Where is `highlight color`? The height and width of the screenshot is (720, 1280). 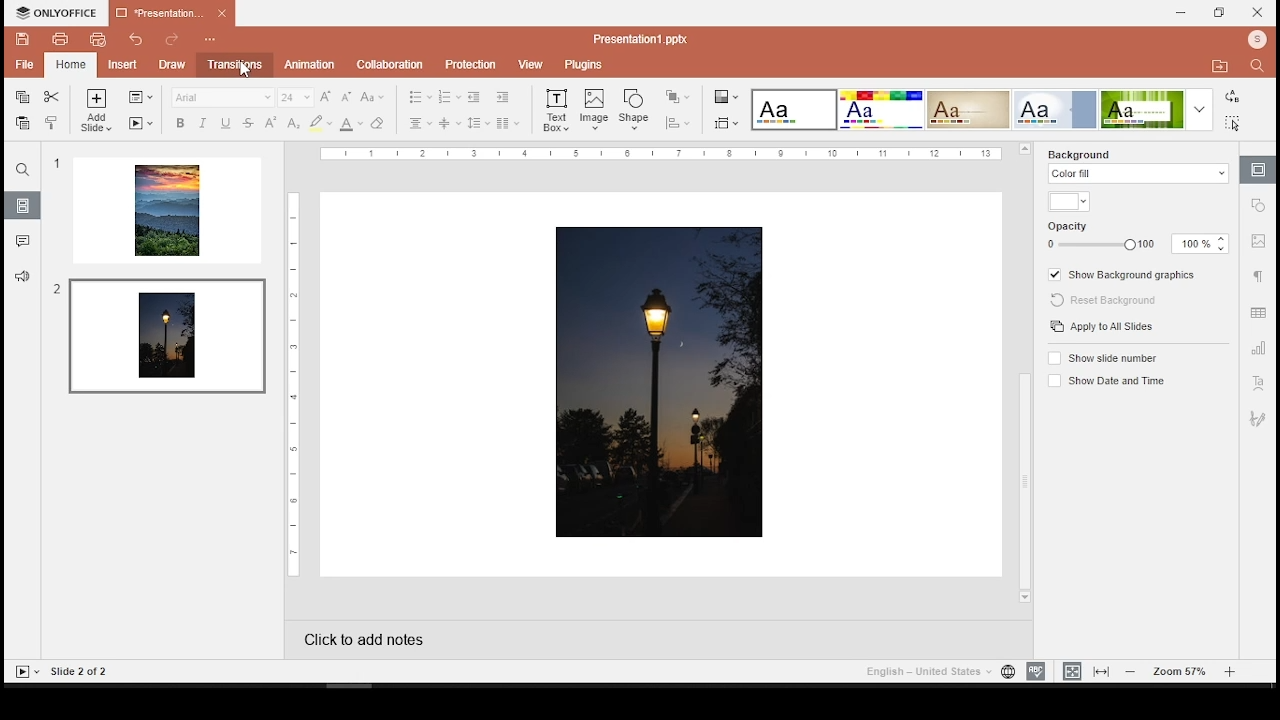
highlight color is located at coordinates (320, 122).